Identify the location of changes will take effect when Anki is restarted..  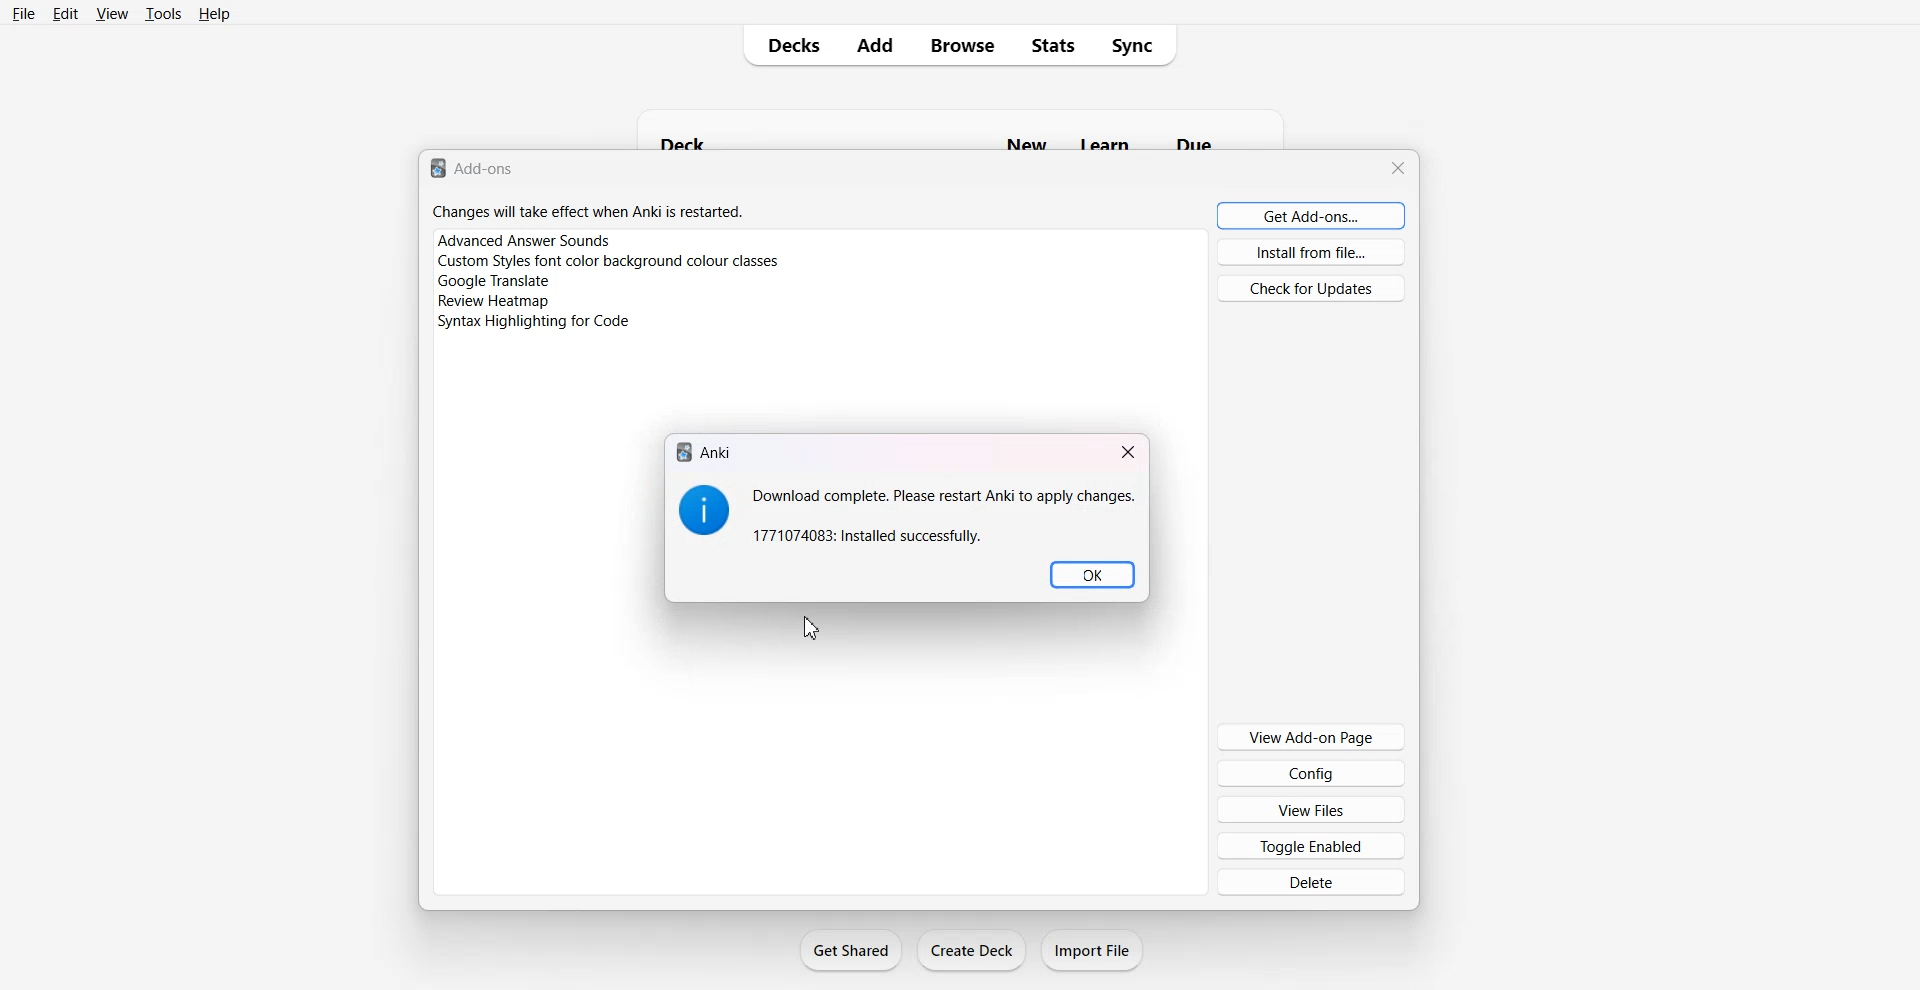
(588, 211).